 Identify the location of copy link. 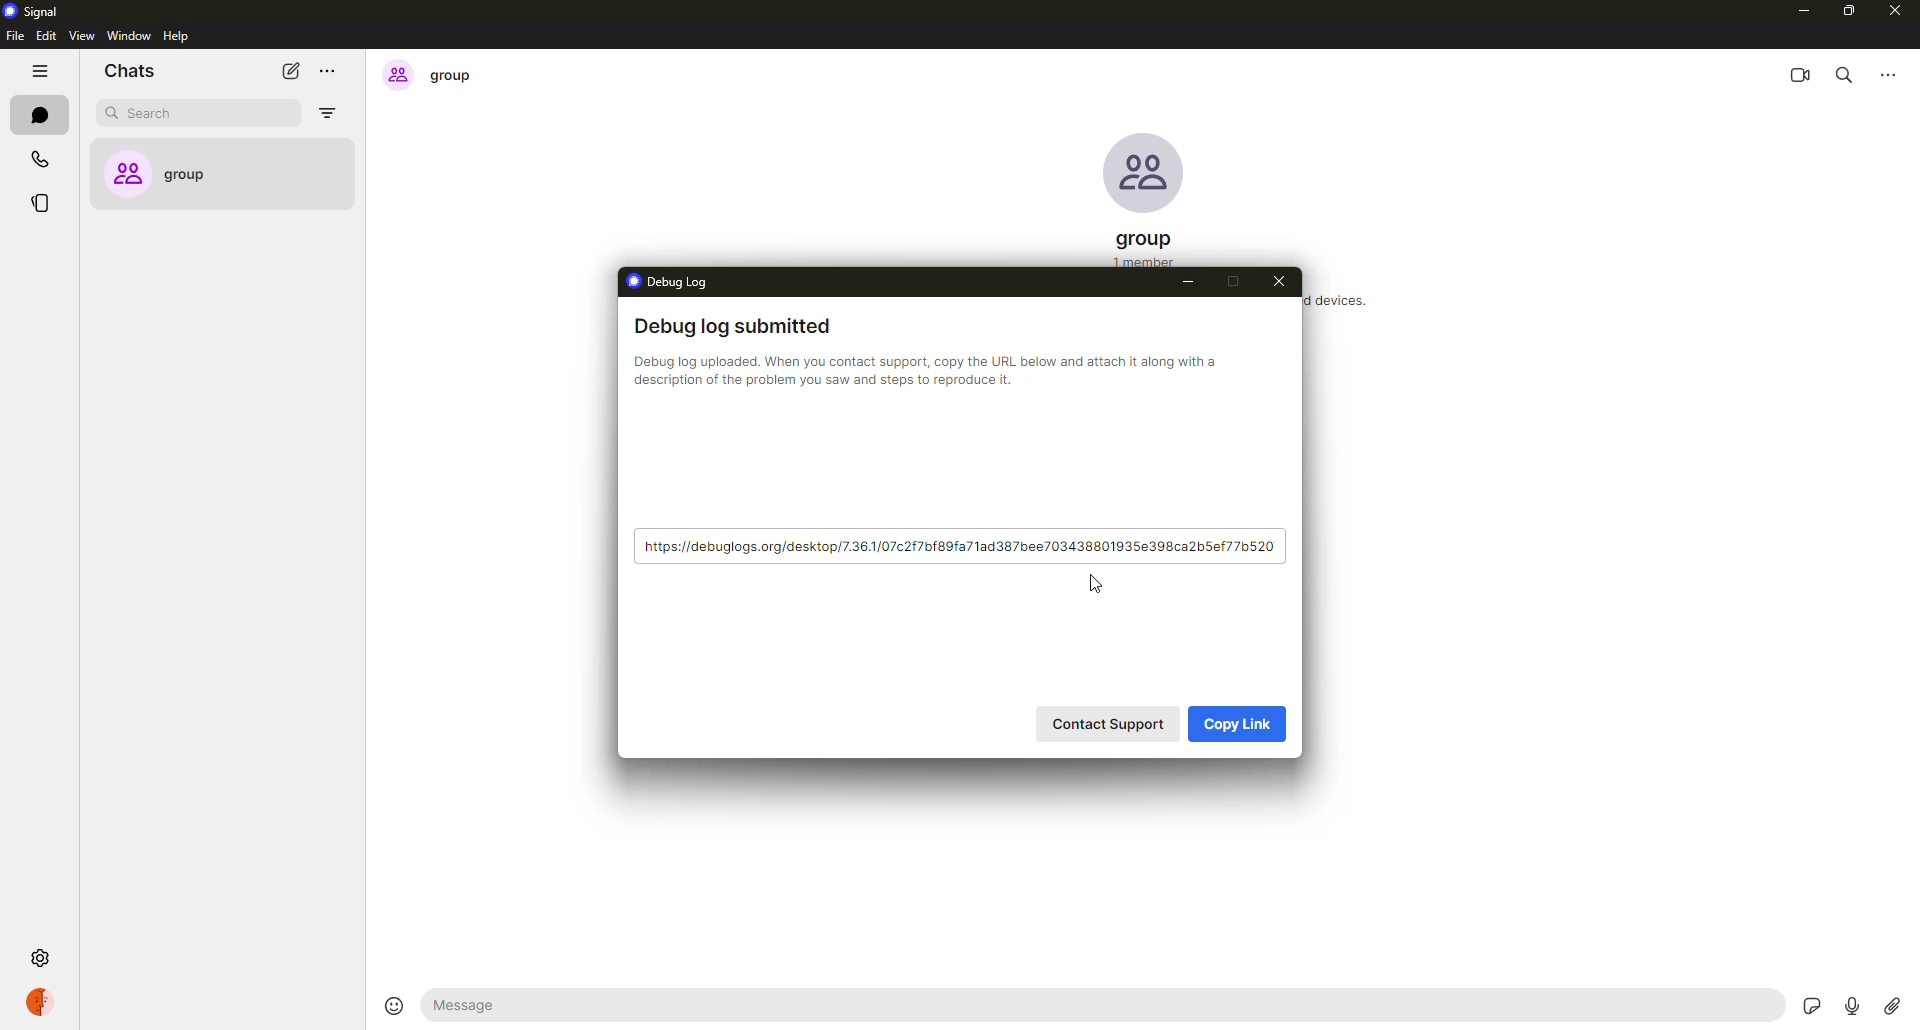
(1231, 725).